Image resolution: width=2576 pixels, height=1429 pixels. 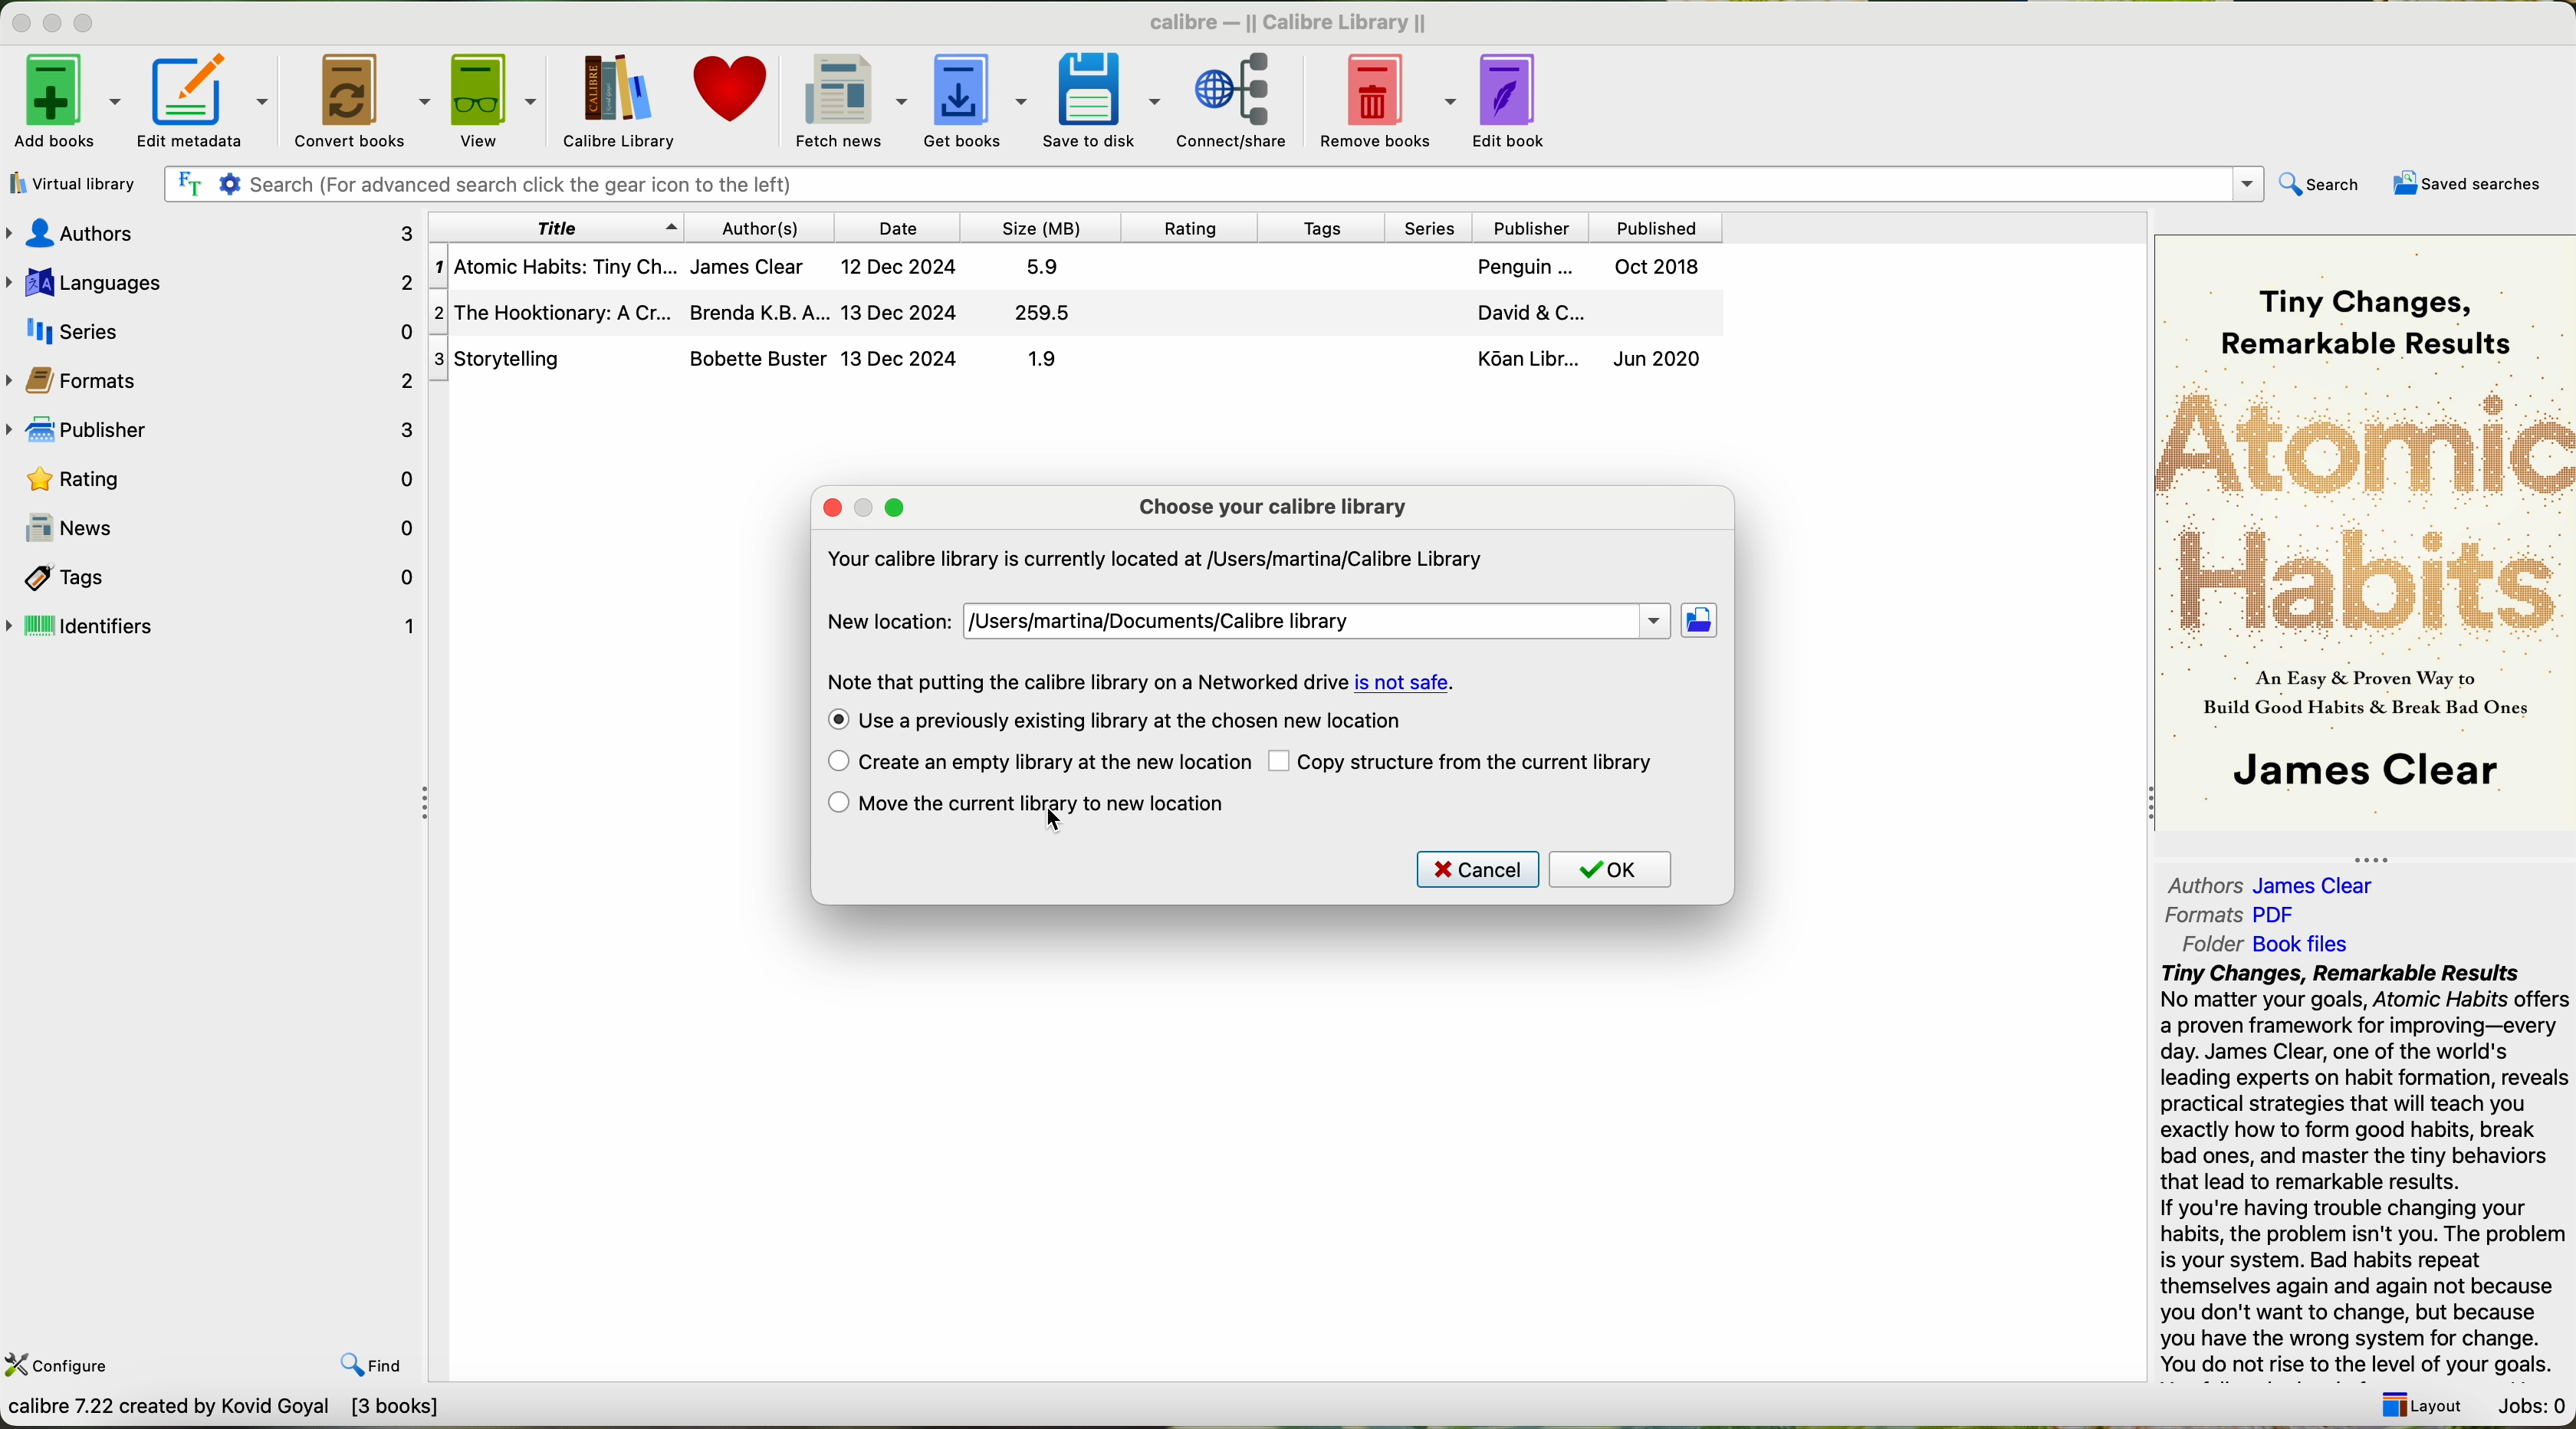 I want to click on remove books, so click(x=1386, y=99).